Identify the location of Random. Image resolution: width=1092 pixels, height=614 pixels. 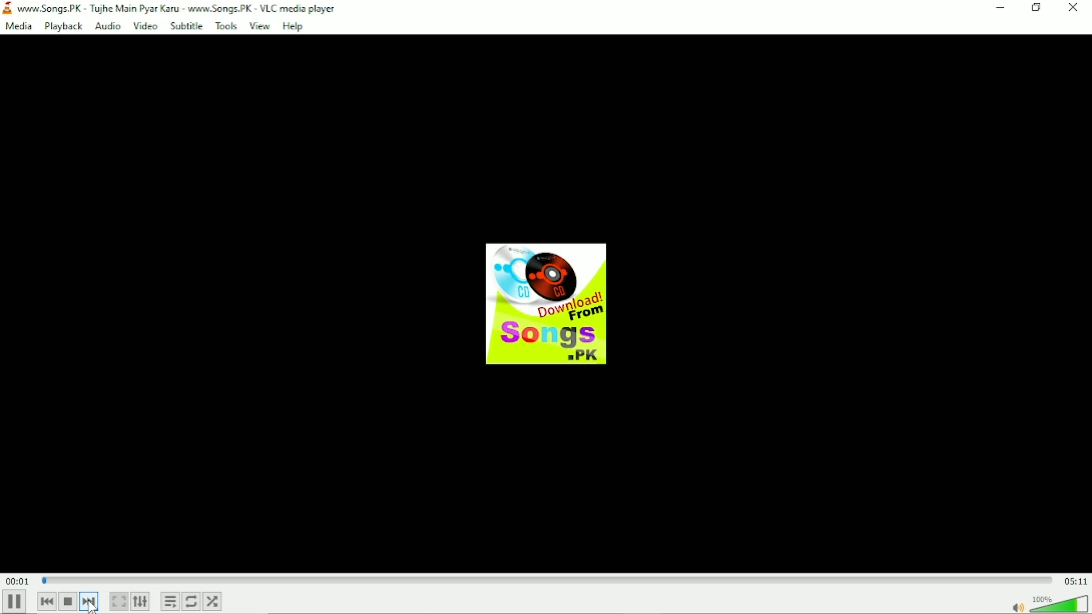
(213, 601).